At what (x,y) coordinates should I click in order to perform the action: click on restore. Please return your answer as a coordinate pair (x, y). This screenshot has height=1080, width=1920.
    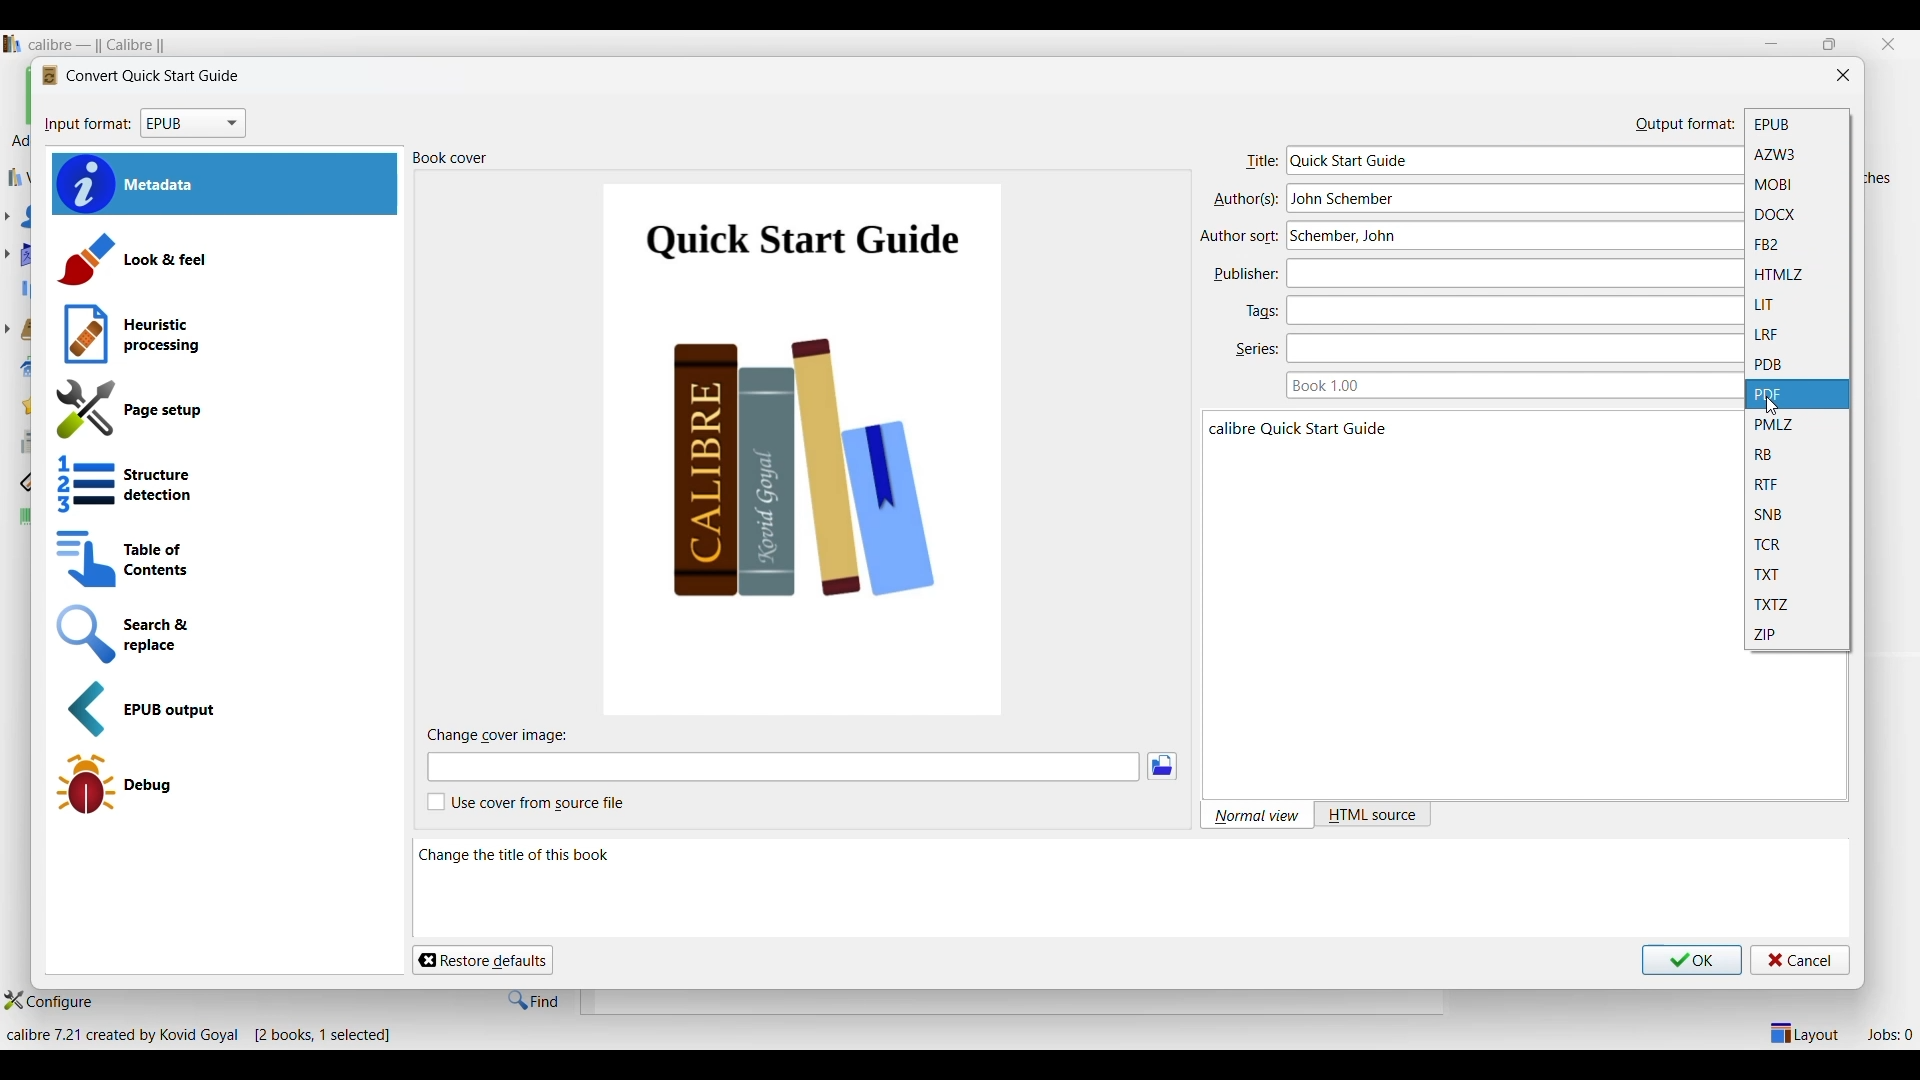
    Looking at the image, I should click on (1830, 44).